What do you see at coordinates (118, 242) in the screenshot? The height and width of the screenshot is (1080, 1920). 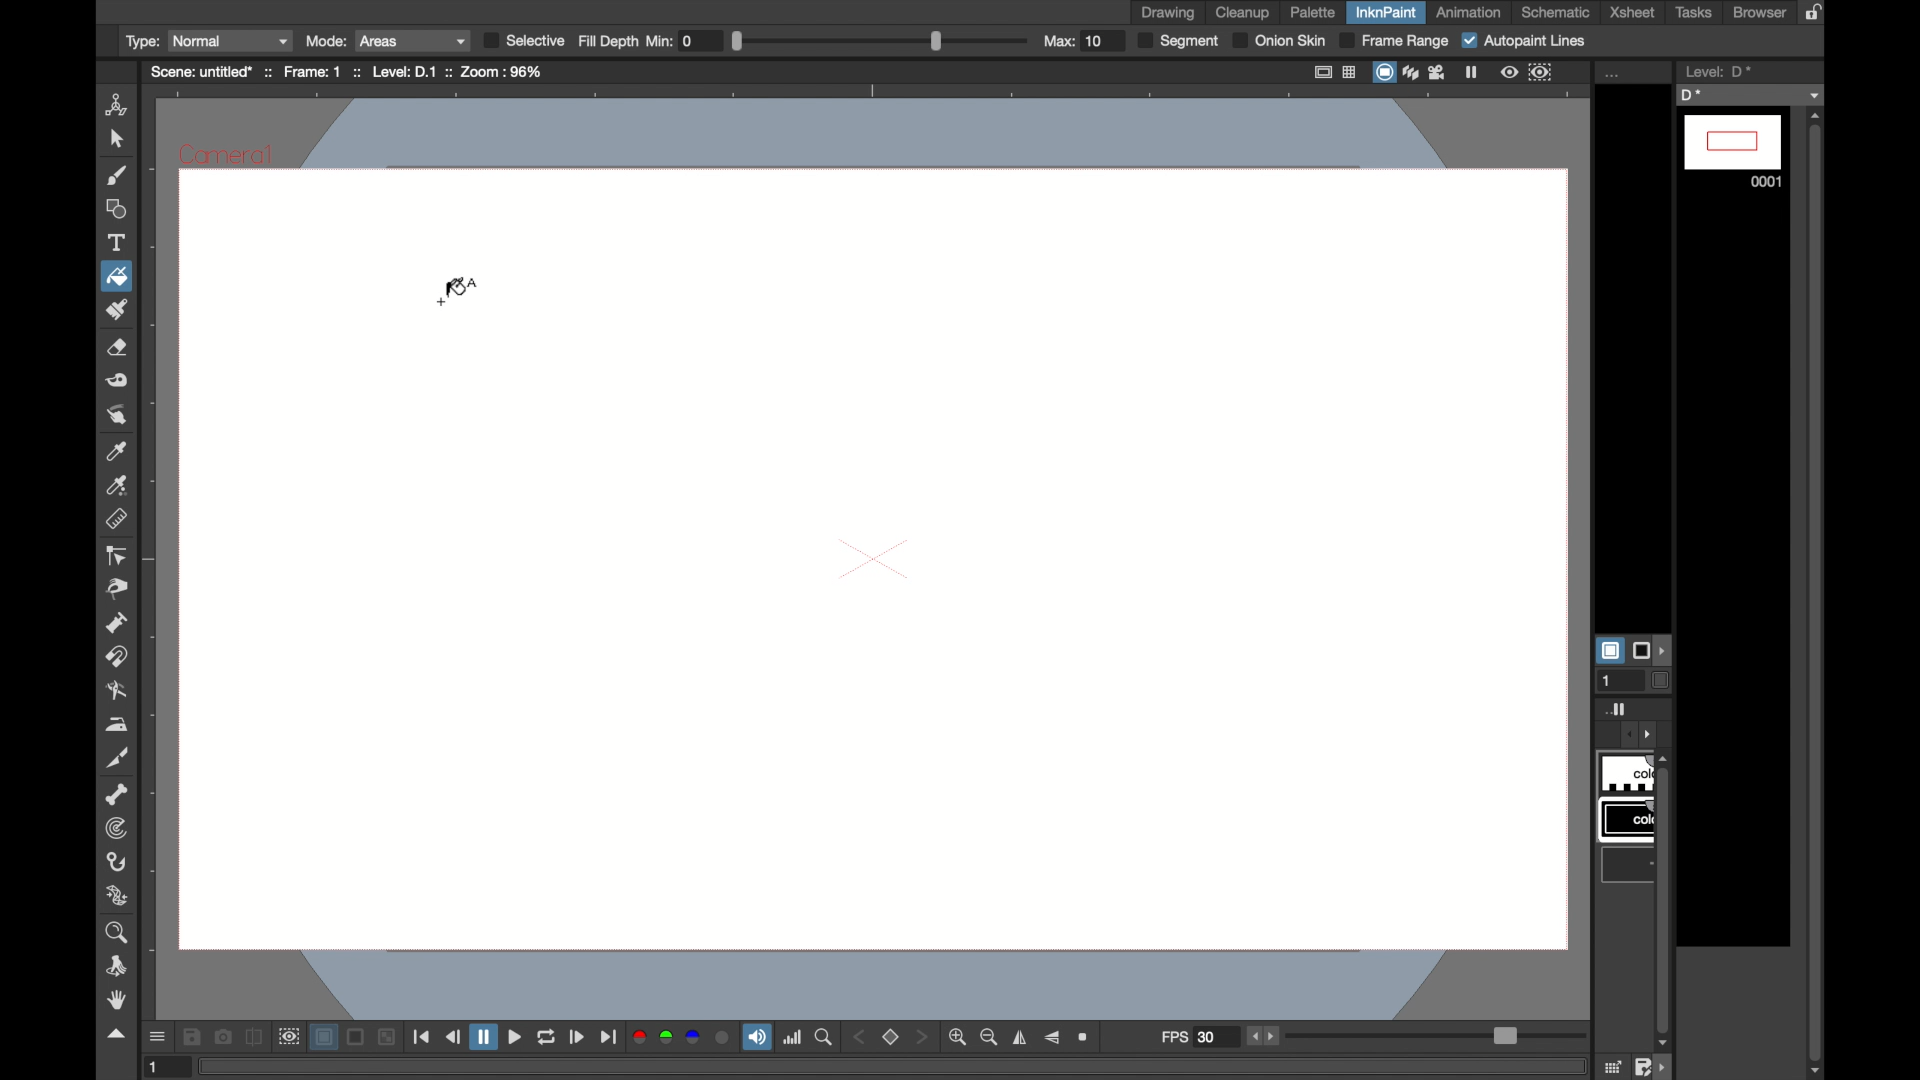 I see `type tool` at bounding box center [118, 242].